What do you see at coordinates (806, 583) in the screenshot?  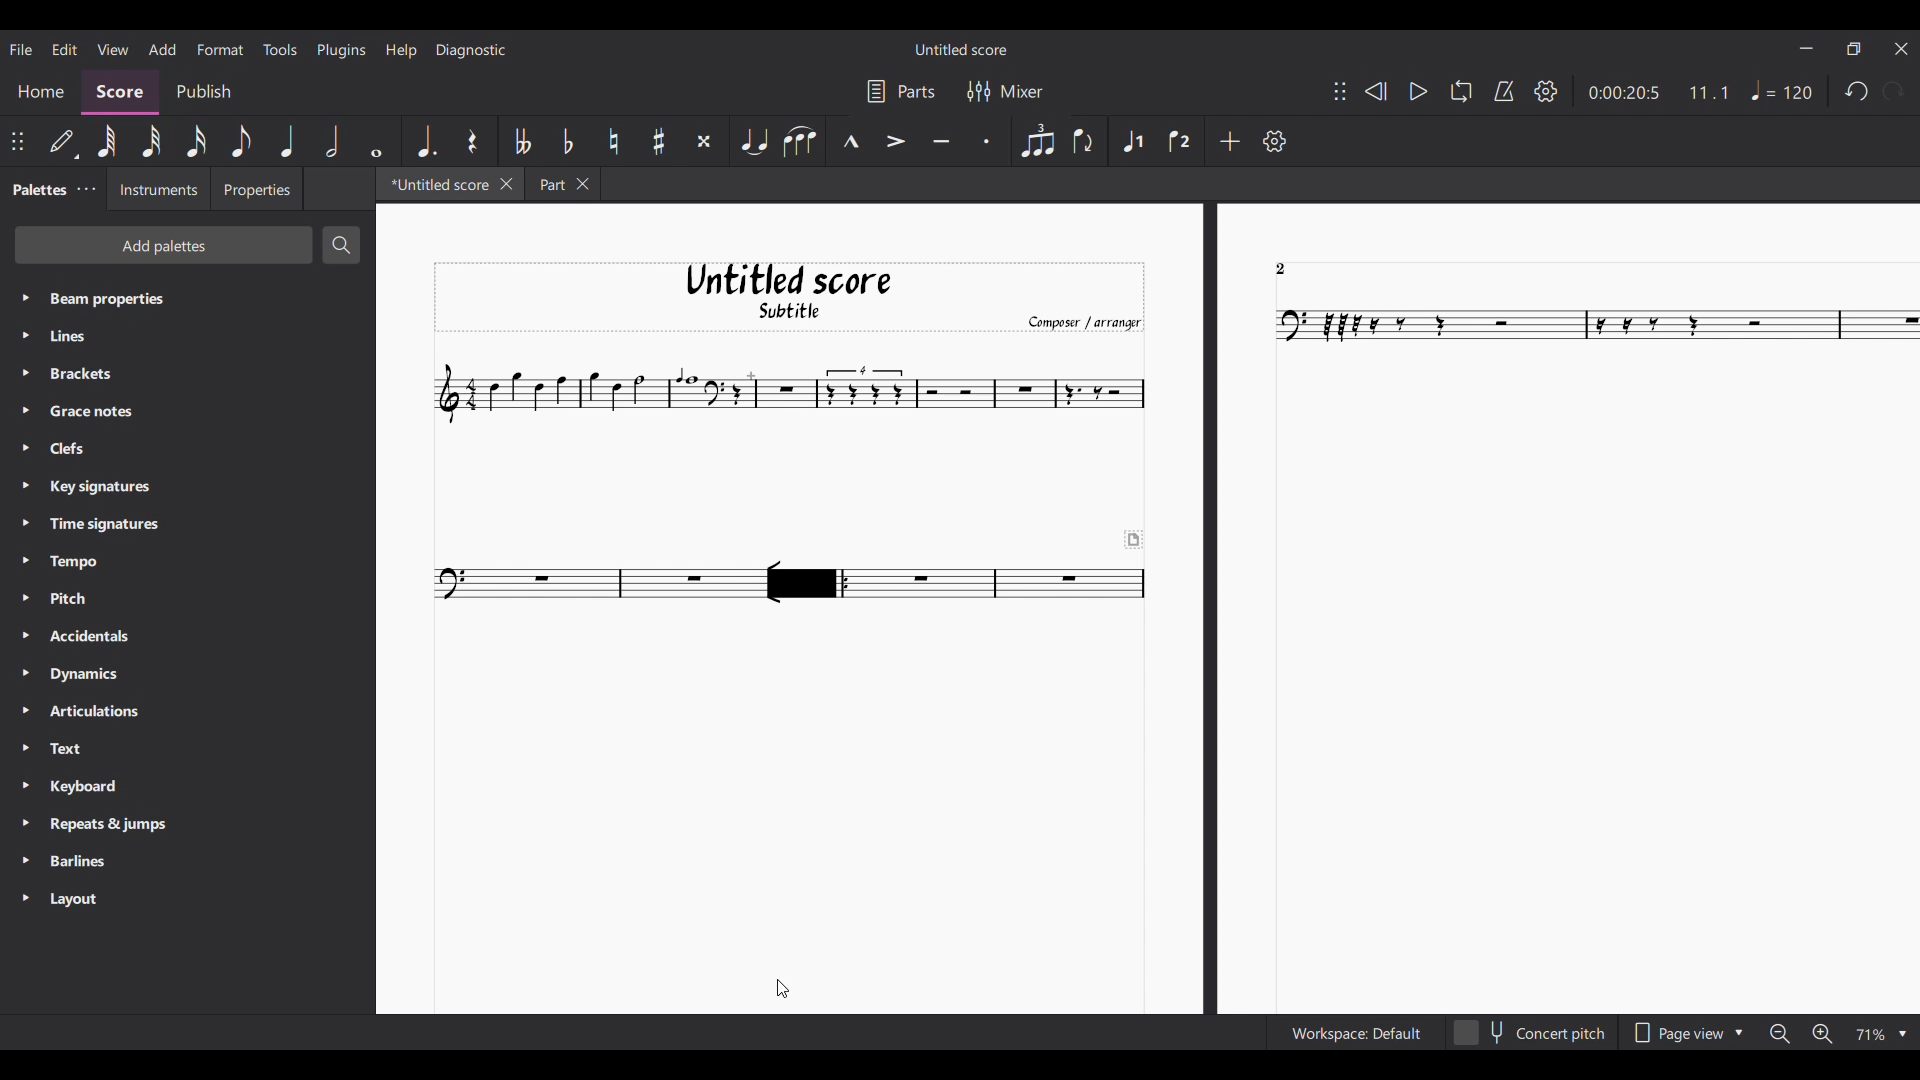 I see `Thickness of barline changed` at bounding box center [806, 583].